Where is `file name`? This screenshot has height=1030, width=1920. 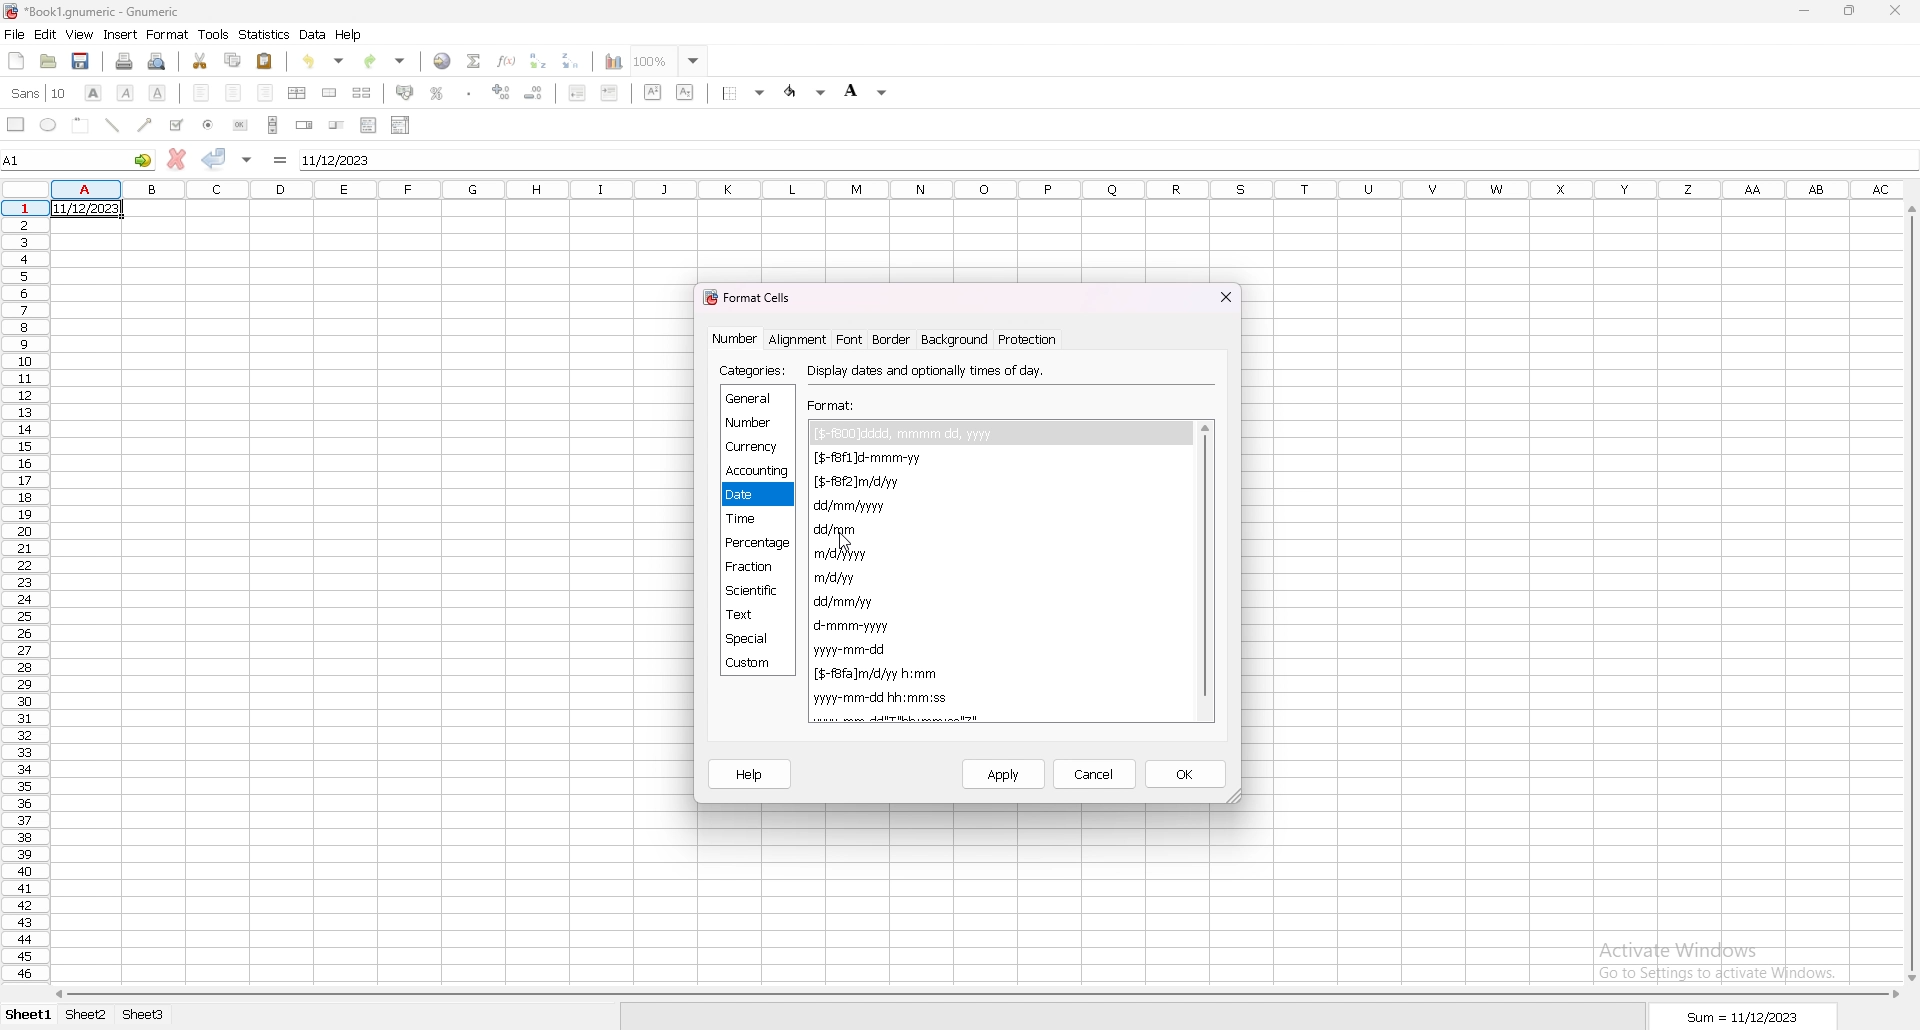
file name is located at coordinates (94, 13).